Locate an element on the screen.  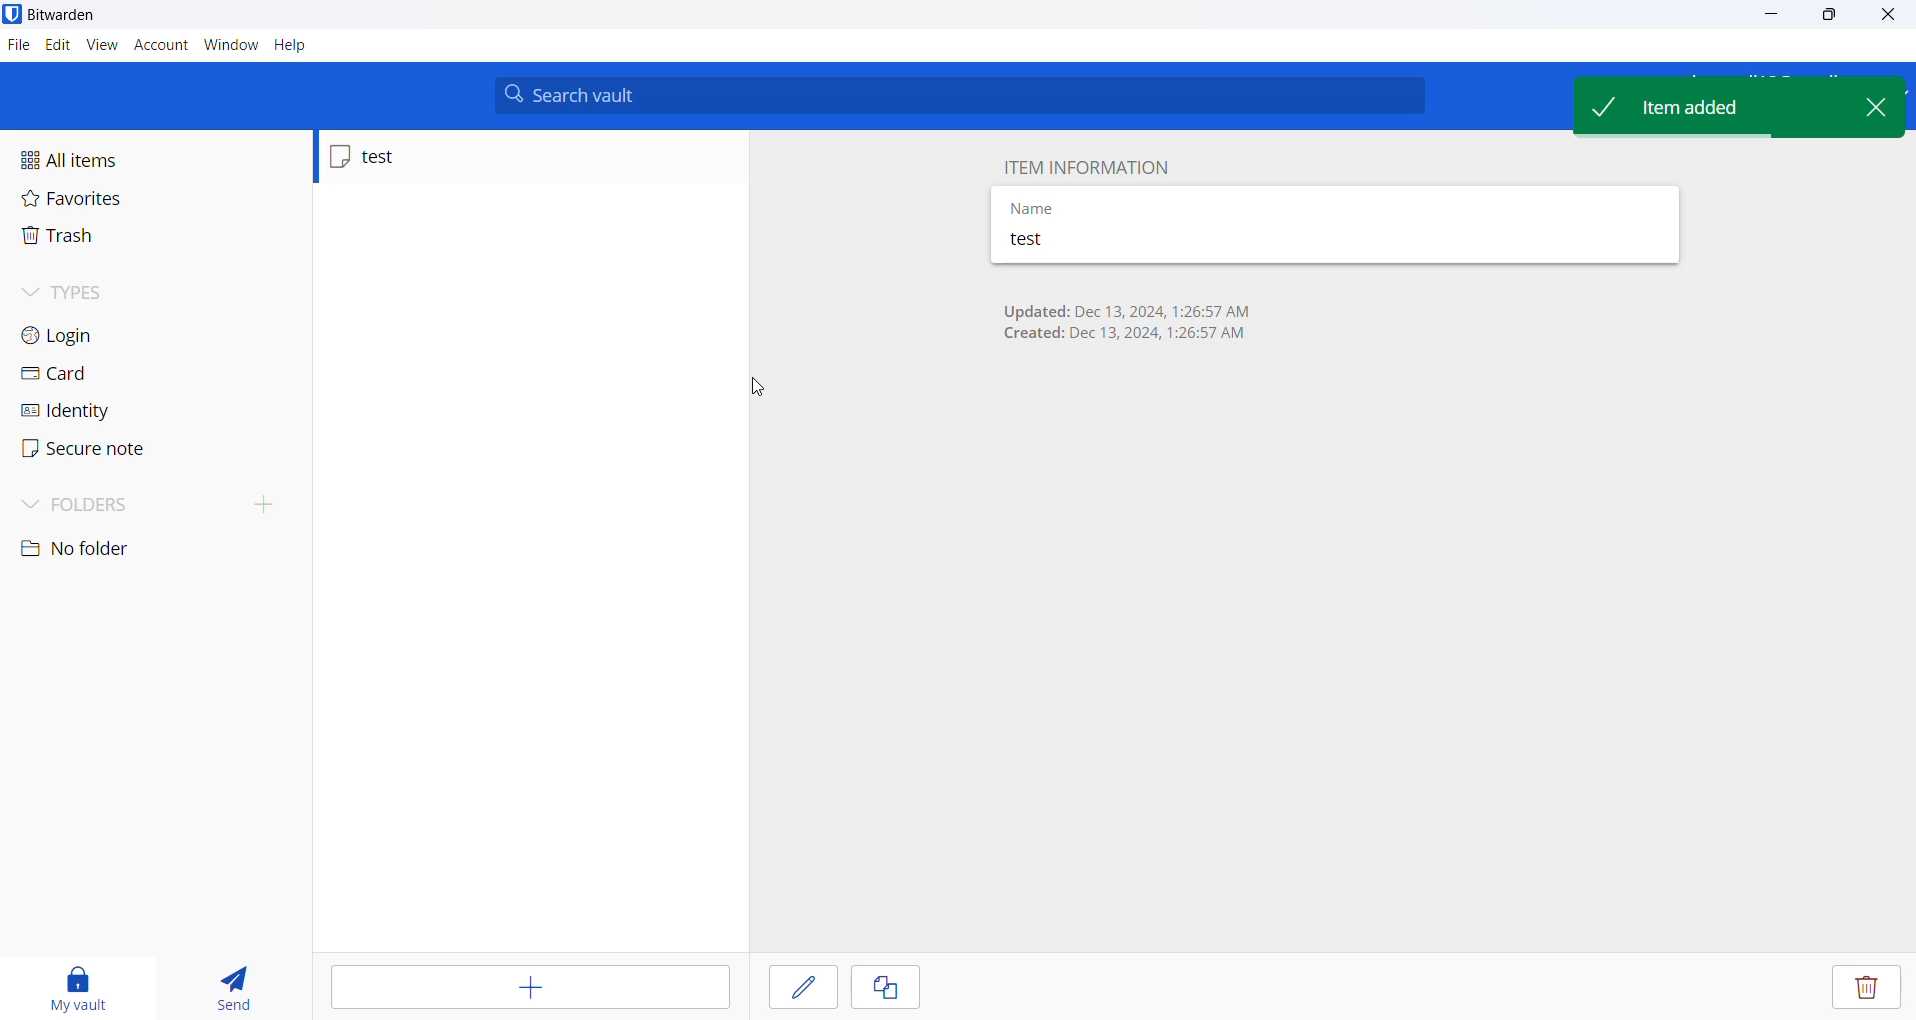
account is located at coordinates (162, 45).